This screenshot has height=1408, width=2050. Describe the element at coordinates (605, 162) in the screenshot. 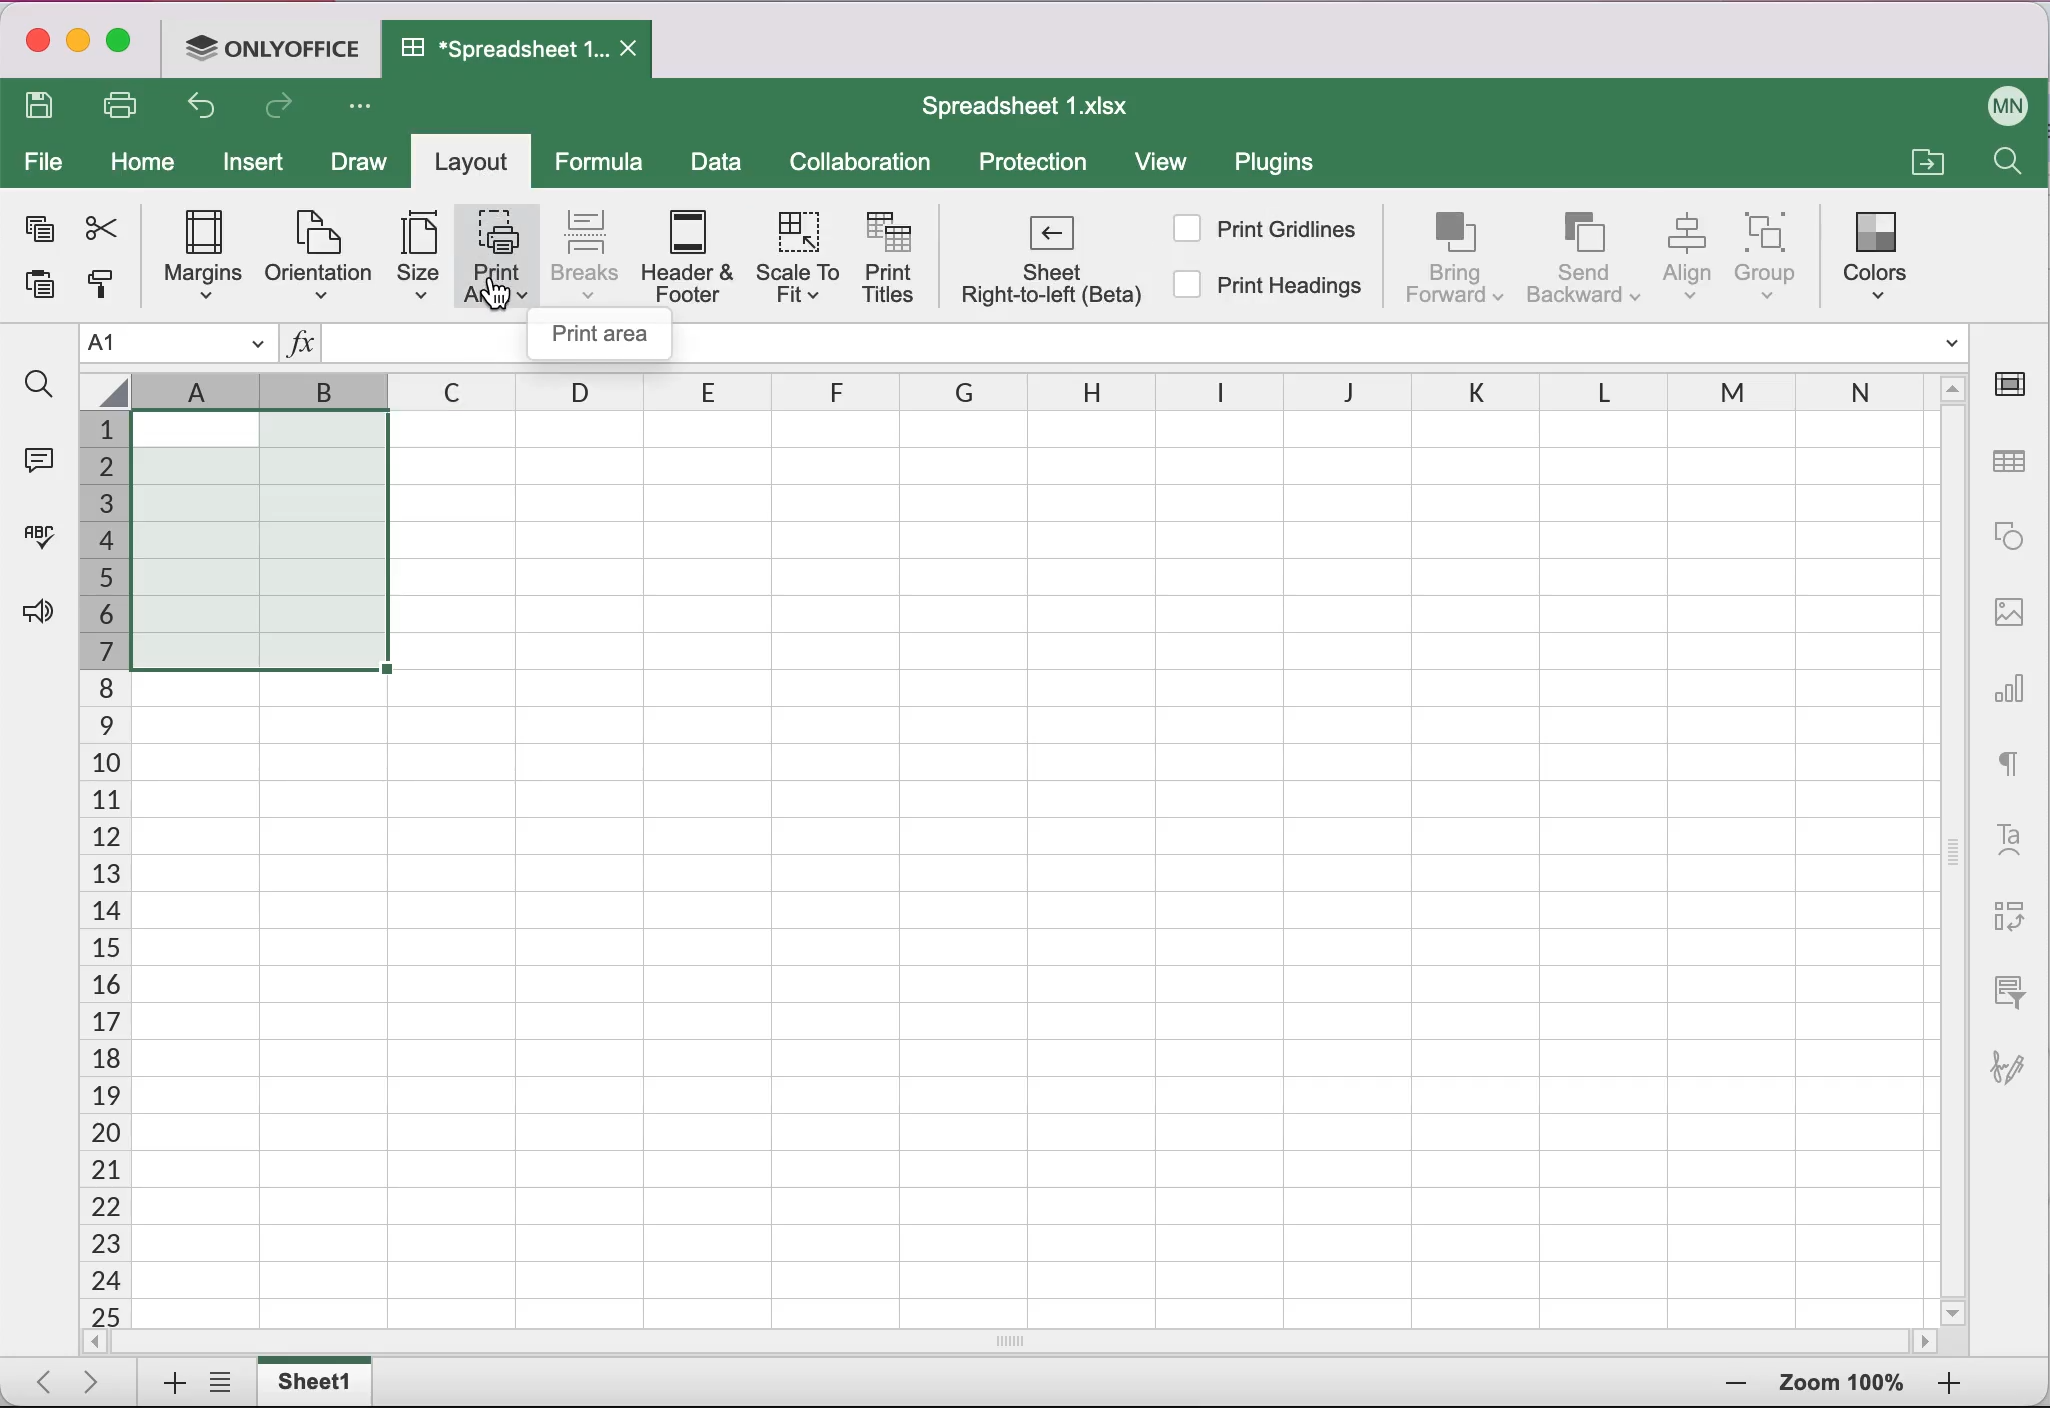

I see `formula` at that location.